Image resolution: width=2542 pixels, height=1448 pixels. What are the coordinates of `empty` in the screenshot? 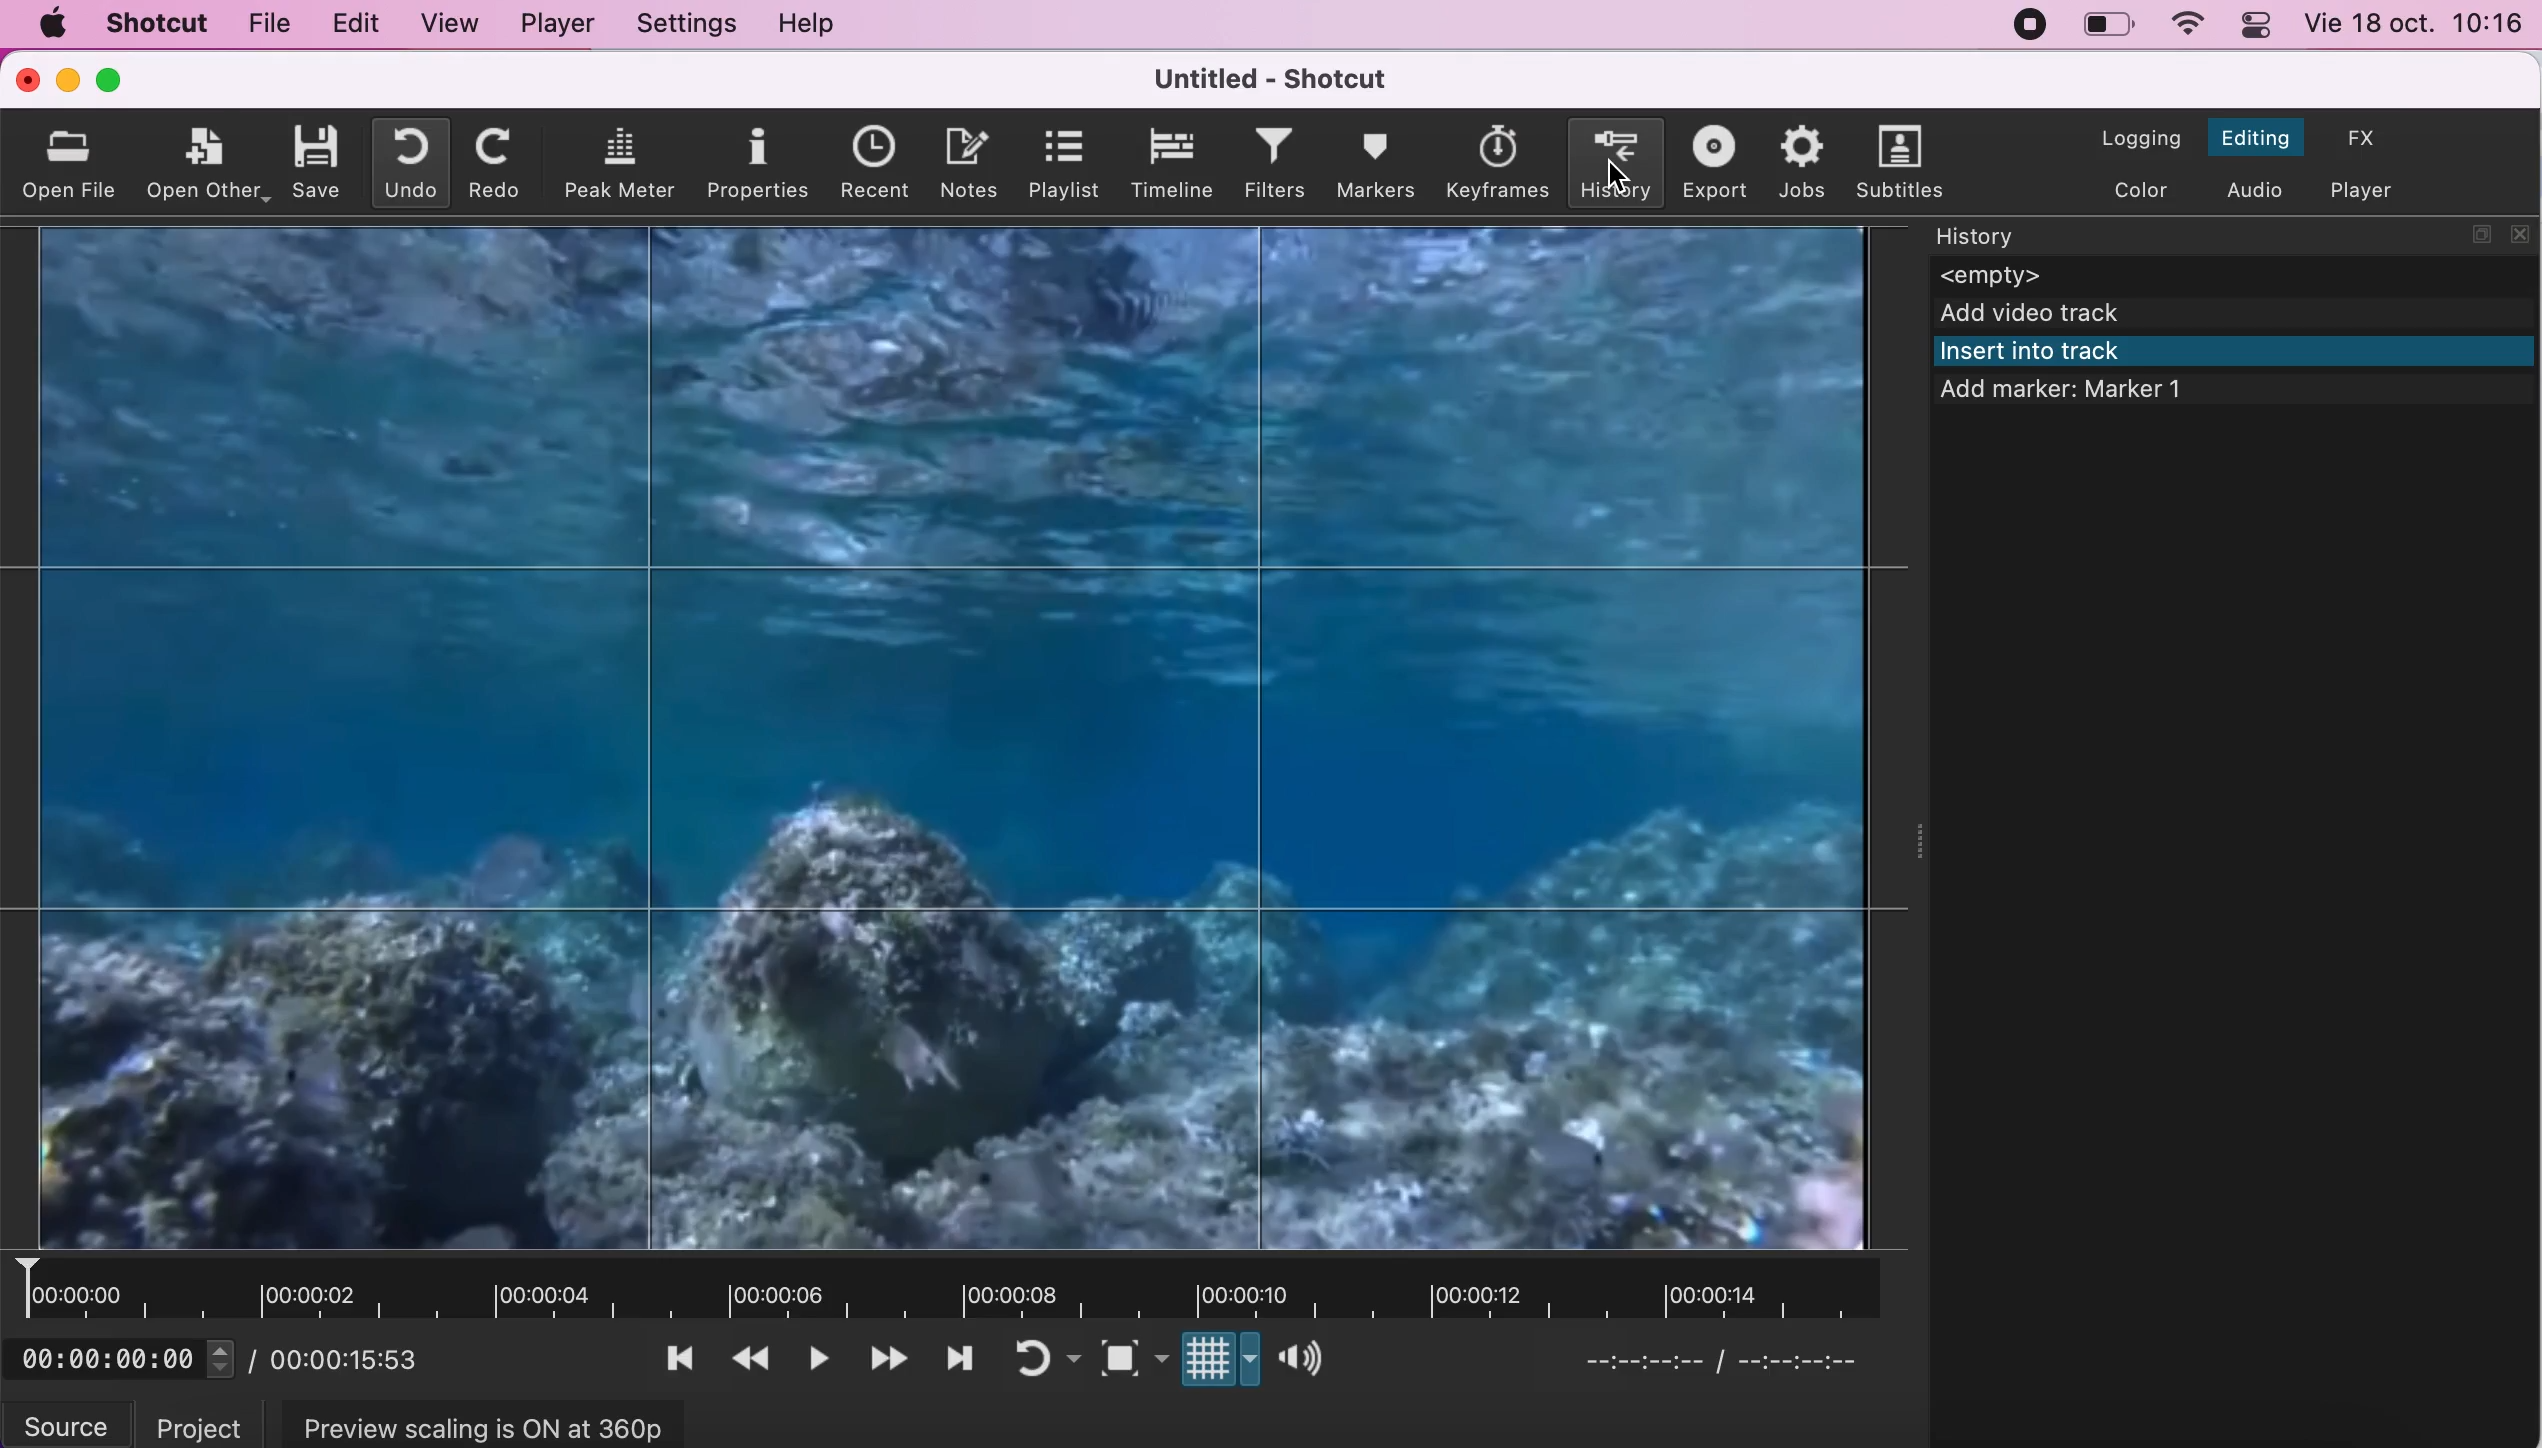 It's located at (2237, 275).